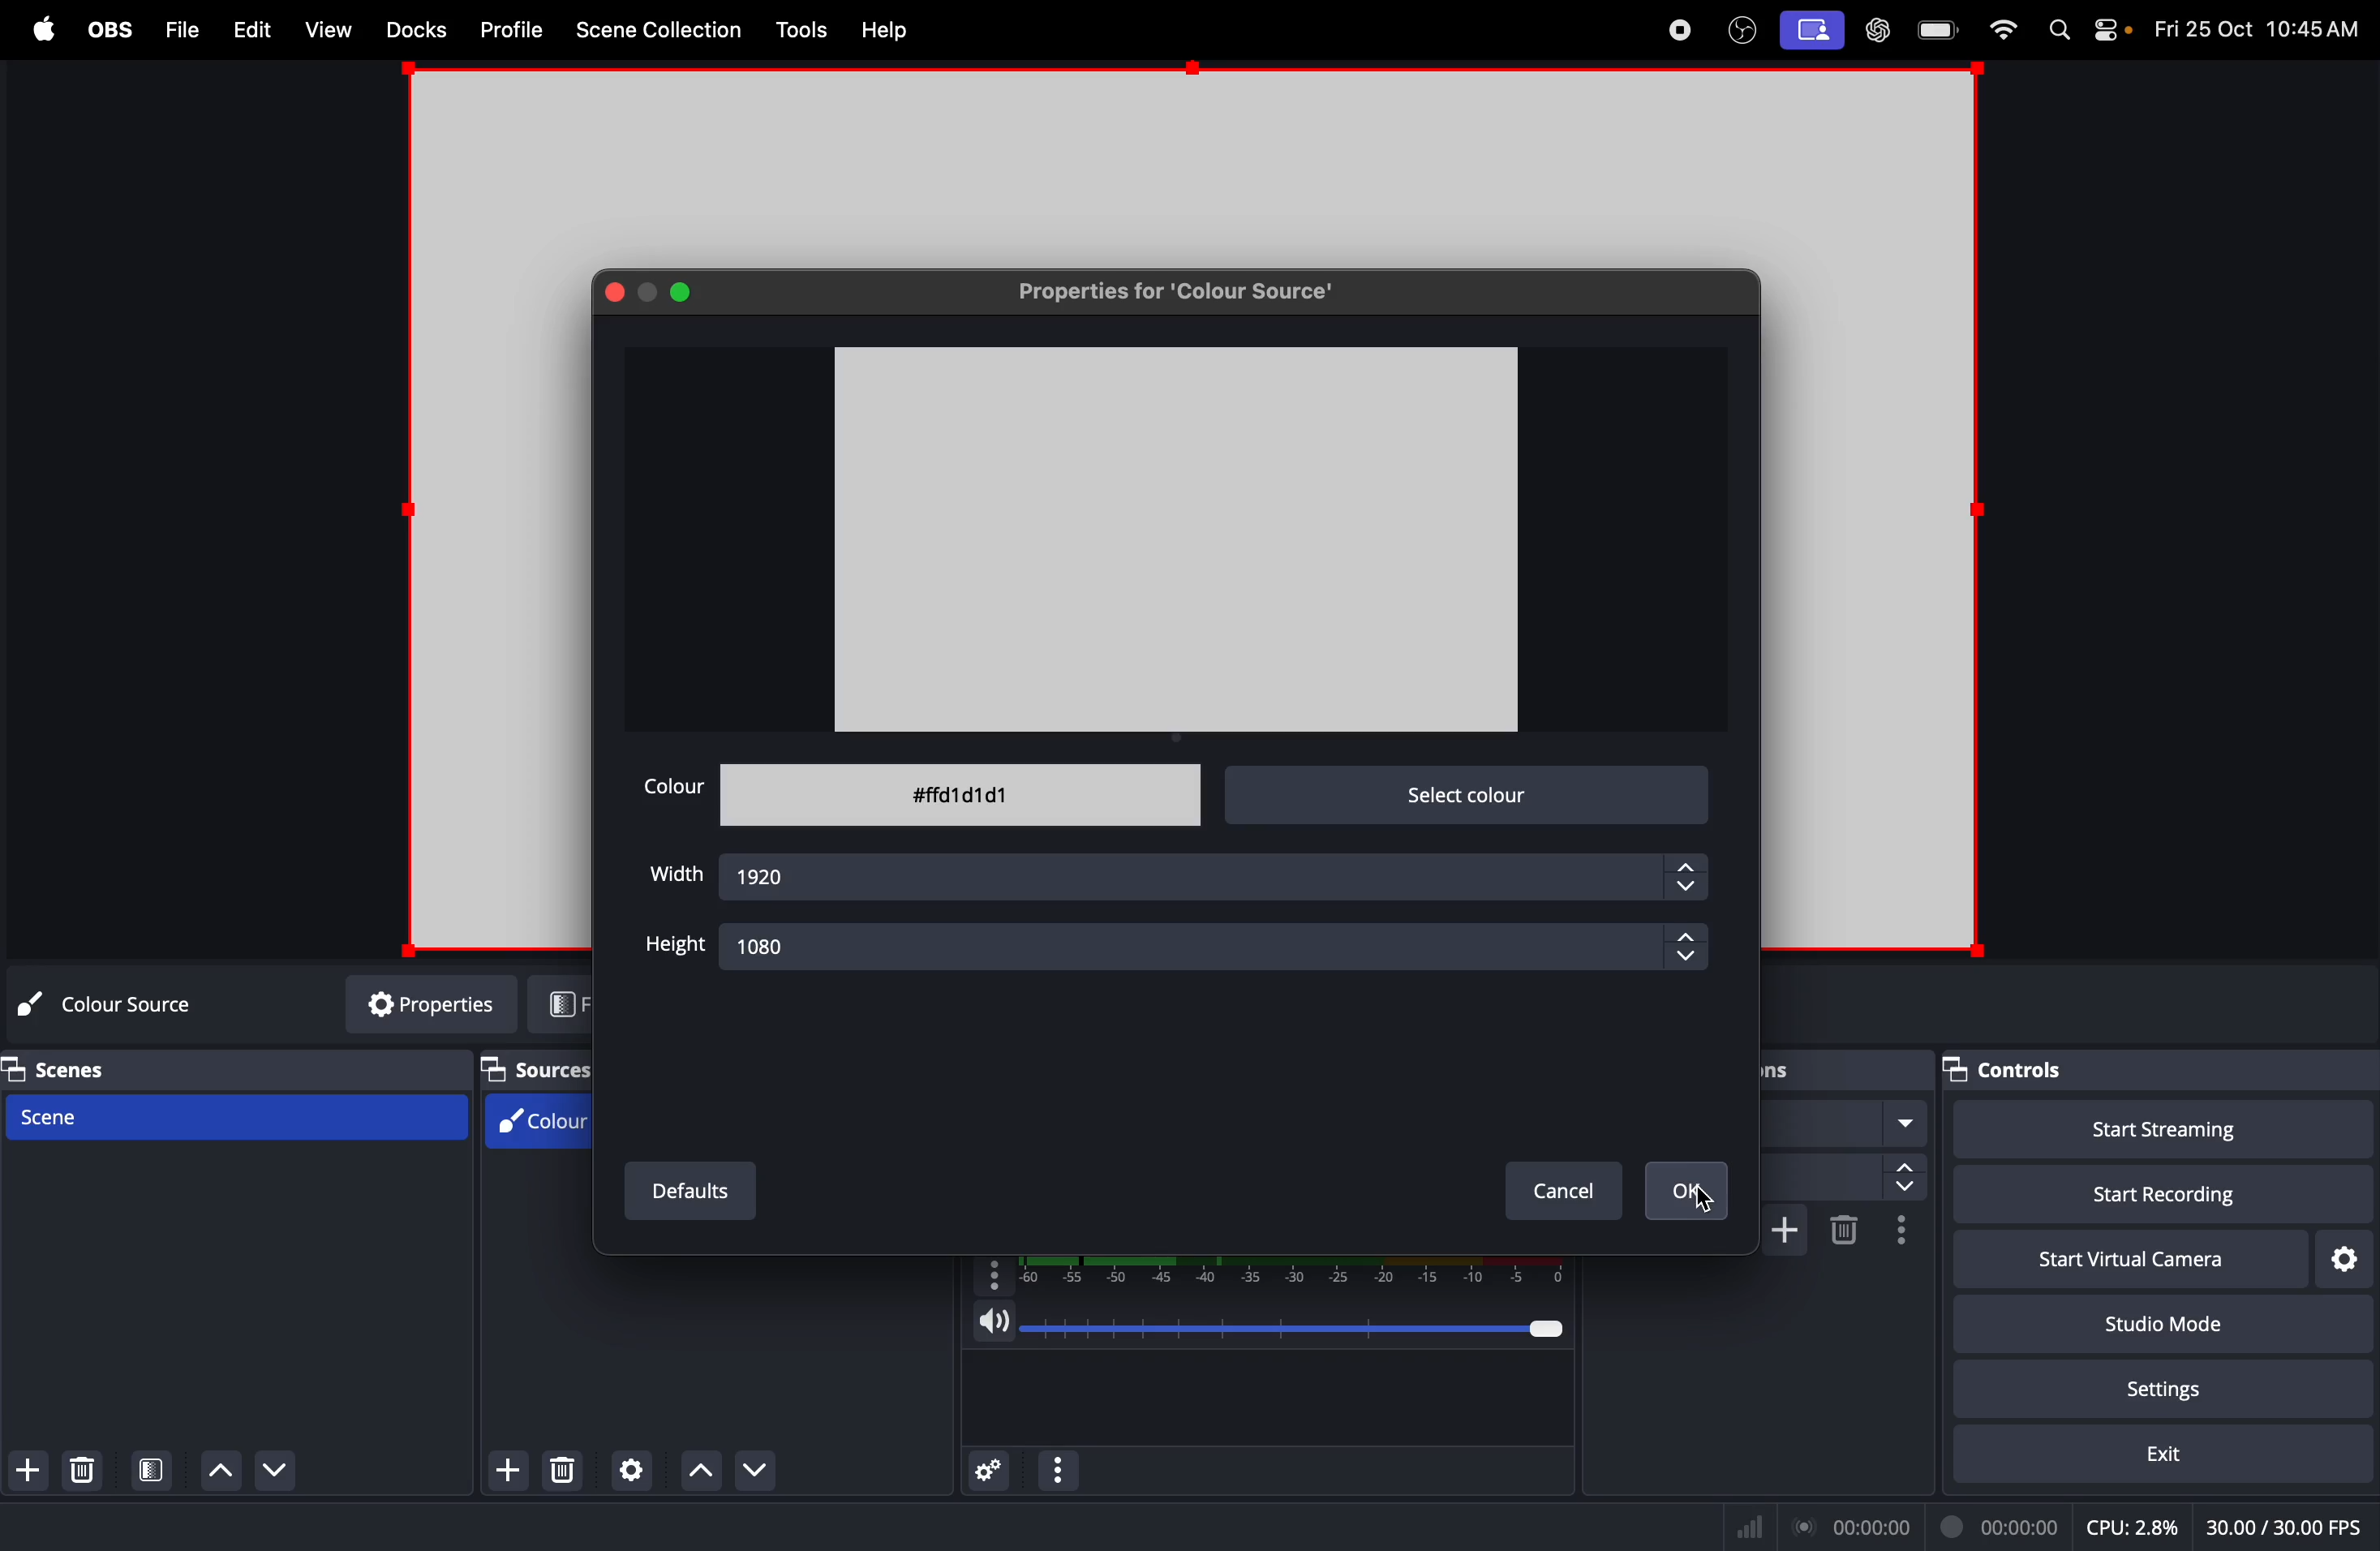 This screenshot has width=2380, height=1551. I want to click on options, so click(1058, 1470).